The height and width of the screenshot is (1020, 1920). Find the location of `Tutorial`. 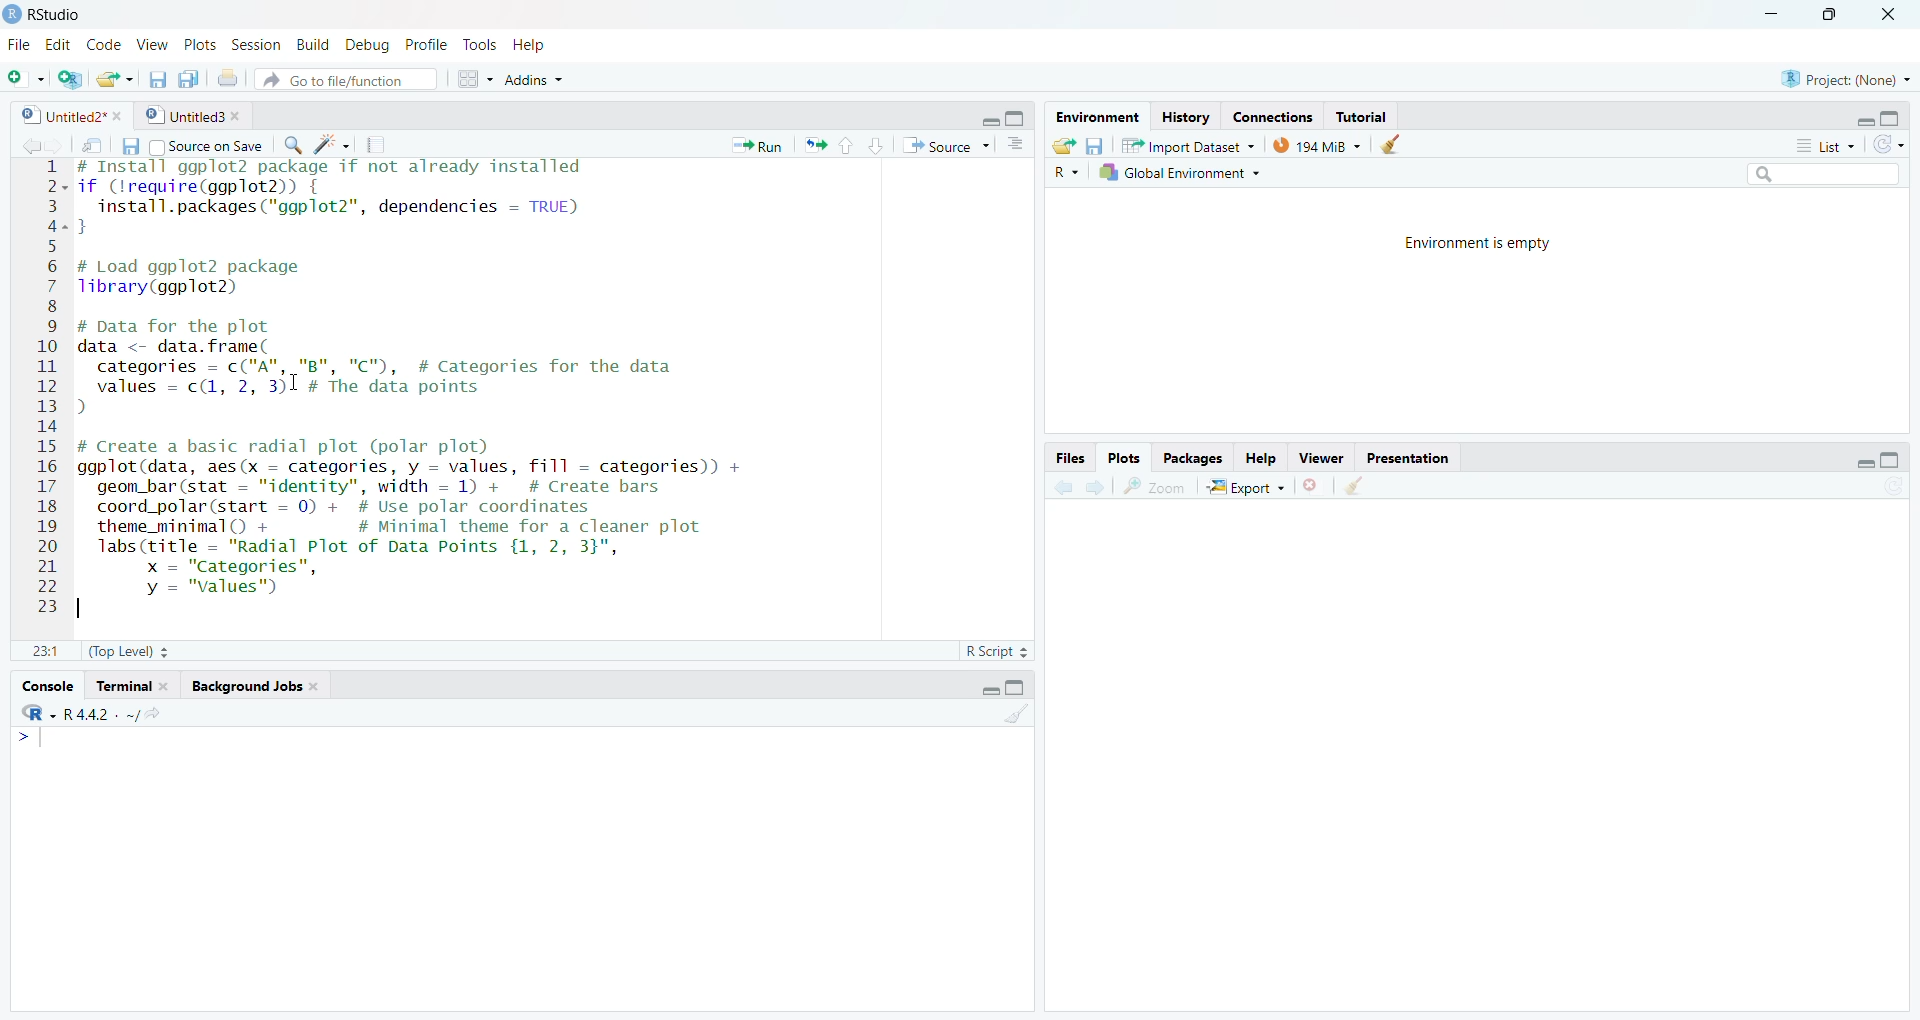

Tutorial is located at coordinates (1368, 117).